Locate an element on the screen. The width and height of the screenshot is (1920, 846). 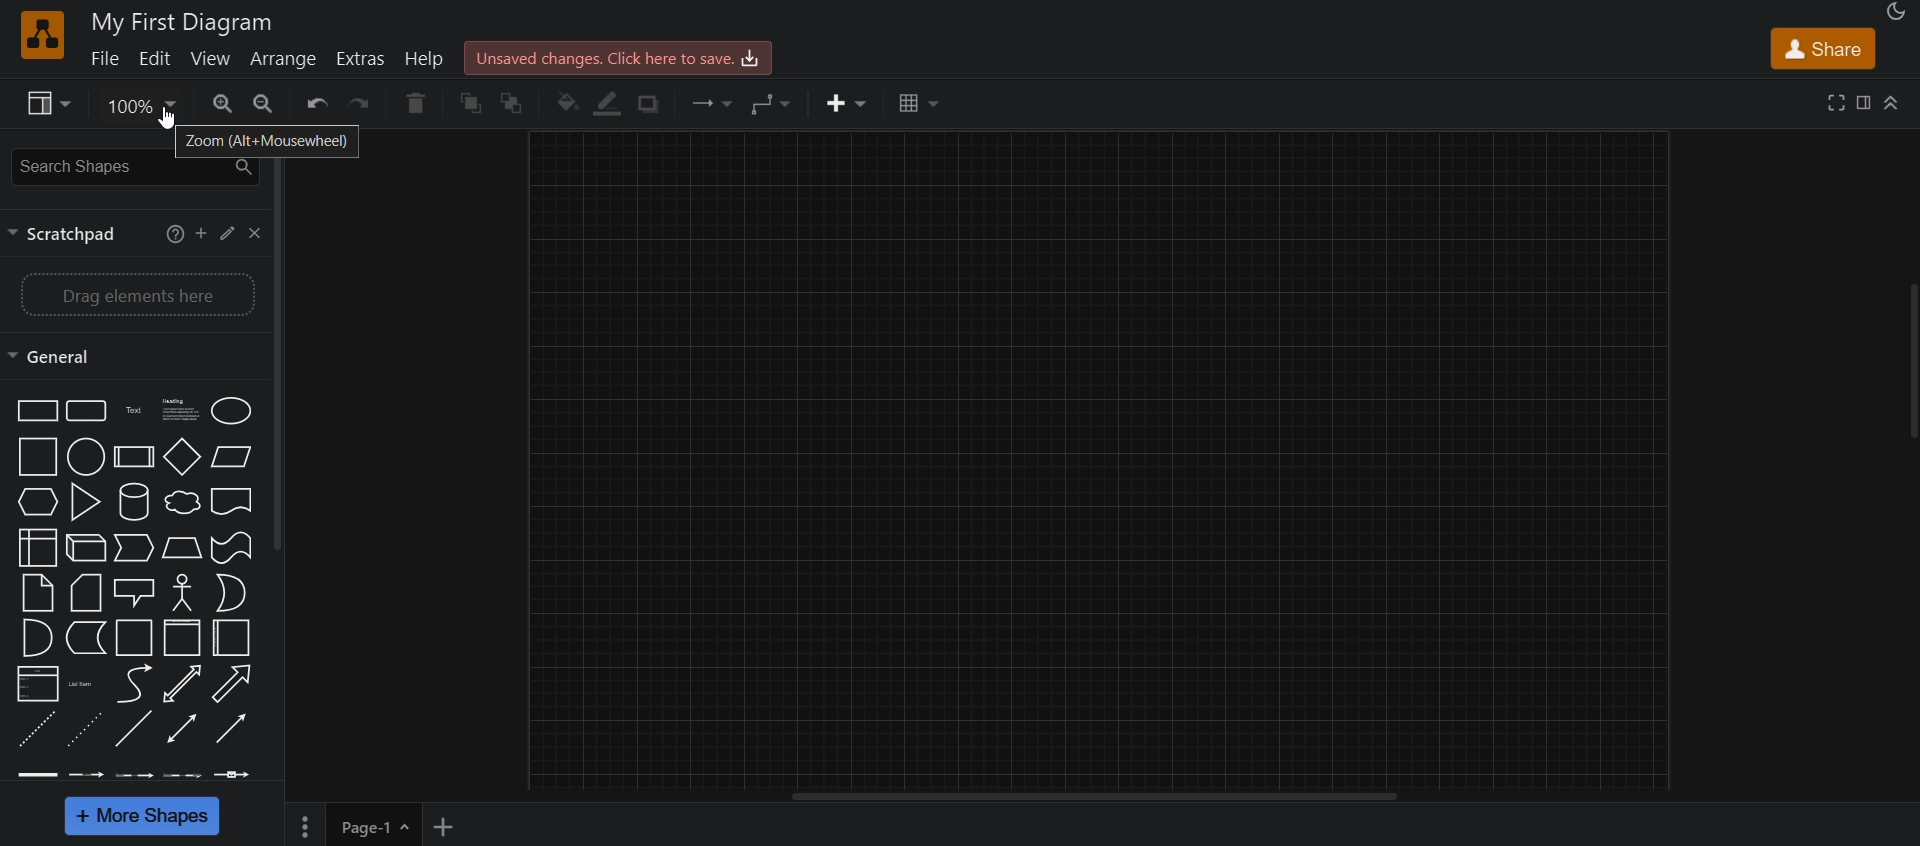
extras is located at coordinates (358, 59).